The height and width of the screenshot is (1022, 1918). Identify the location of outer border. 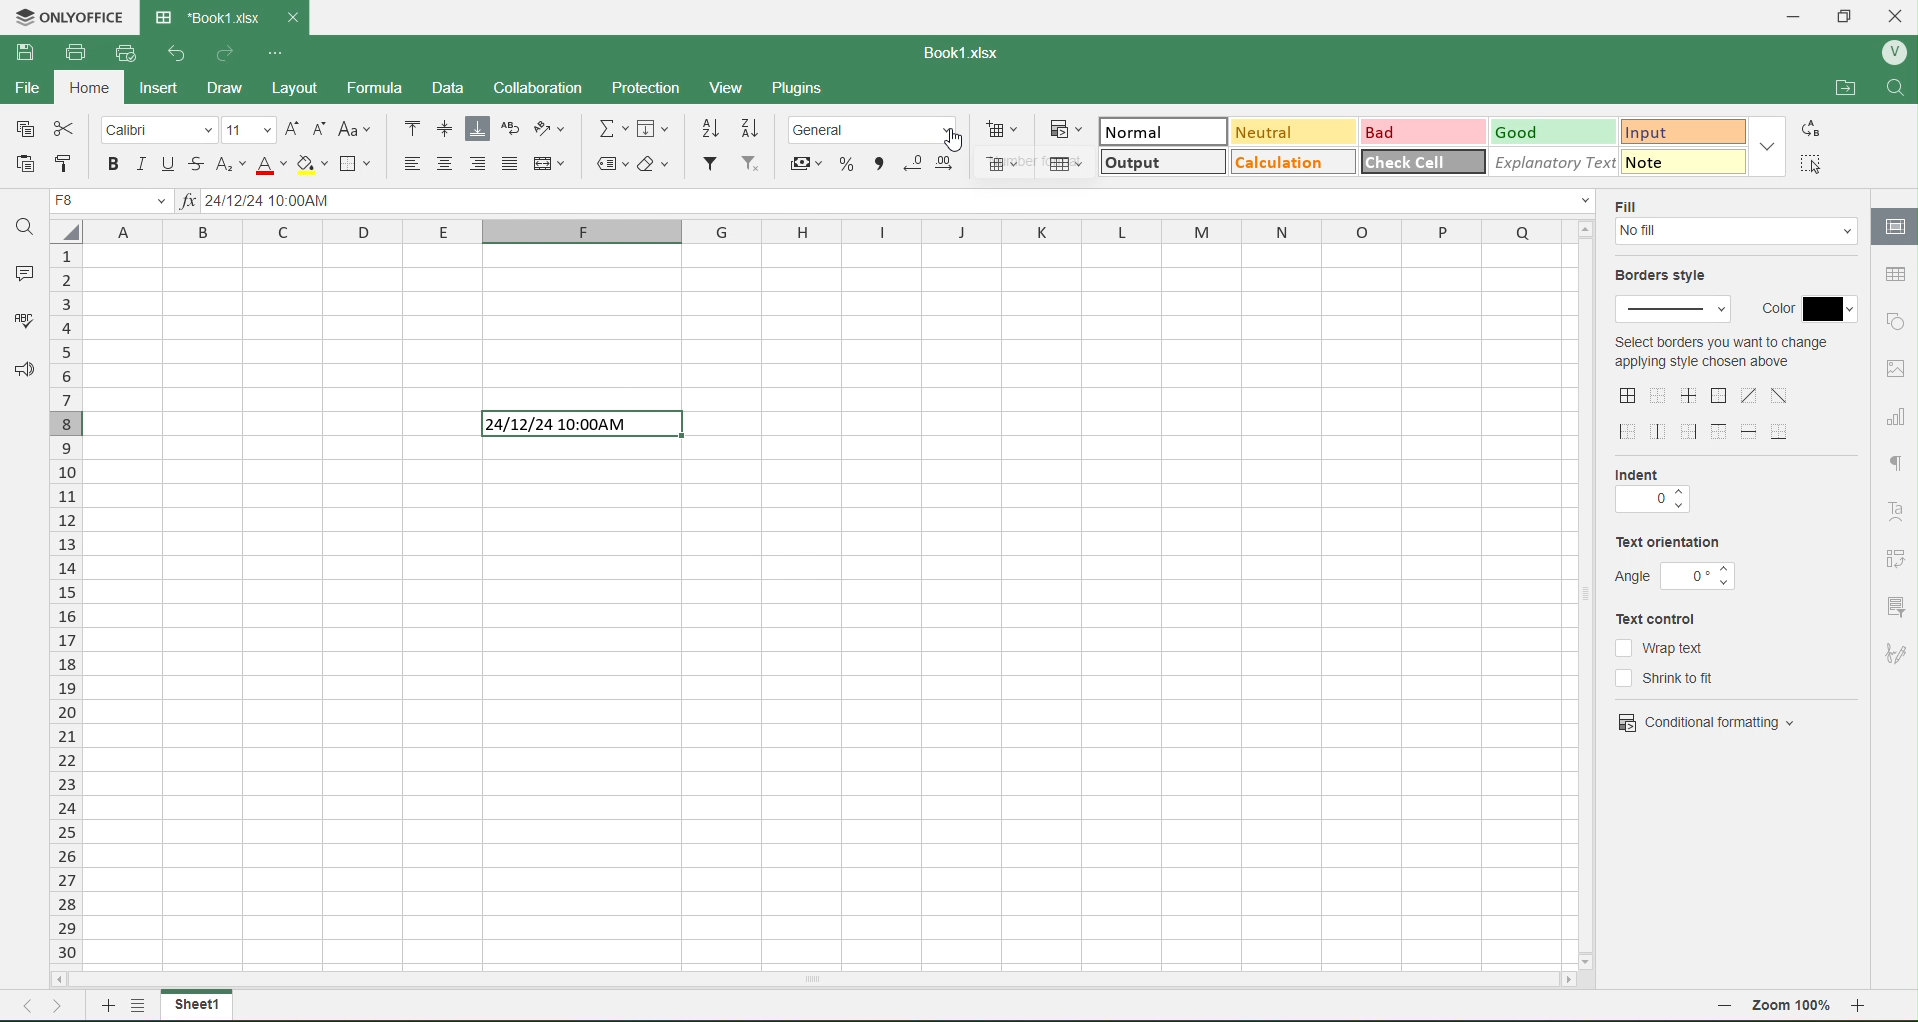
(1721, 397).